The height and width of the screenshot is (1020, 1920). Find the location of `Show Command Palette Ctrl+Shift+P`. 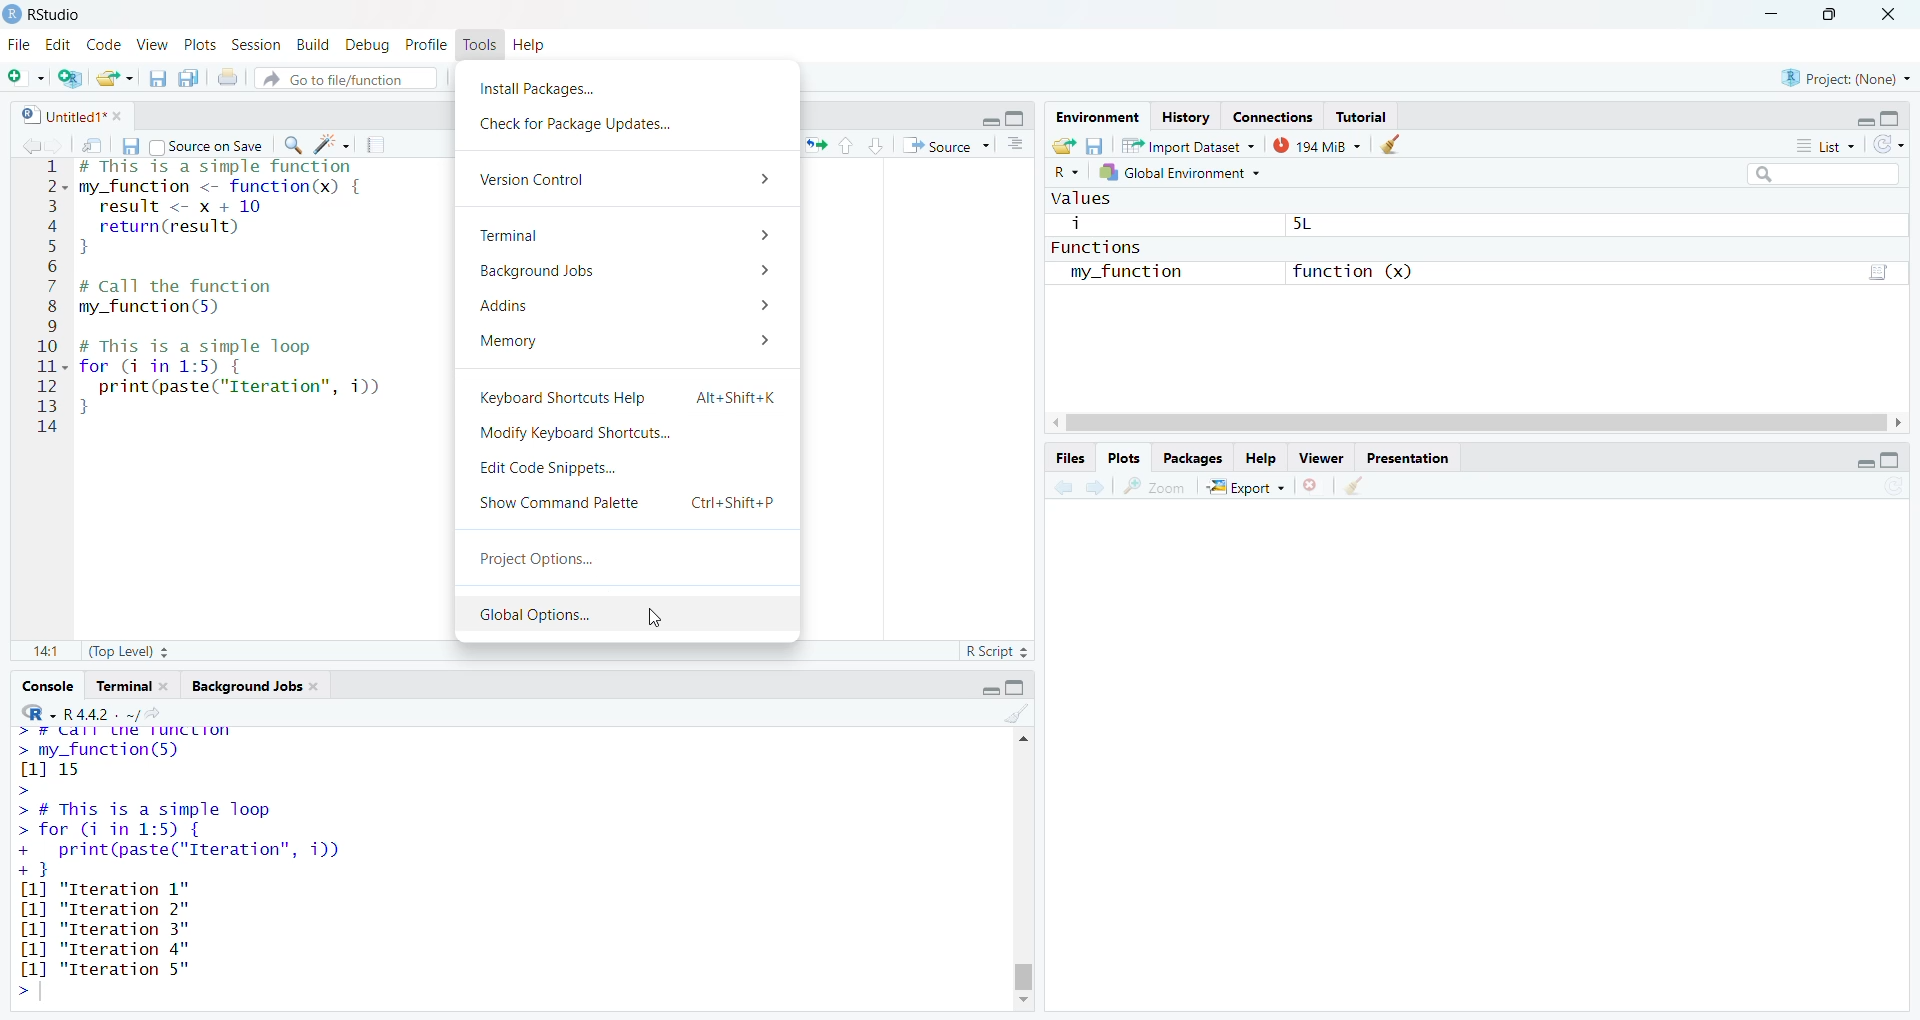

Show Command Palette Ctrl+Shift+P is located at coordinates (630, 503).